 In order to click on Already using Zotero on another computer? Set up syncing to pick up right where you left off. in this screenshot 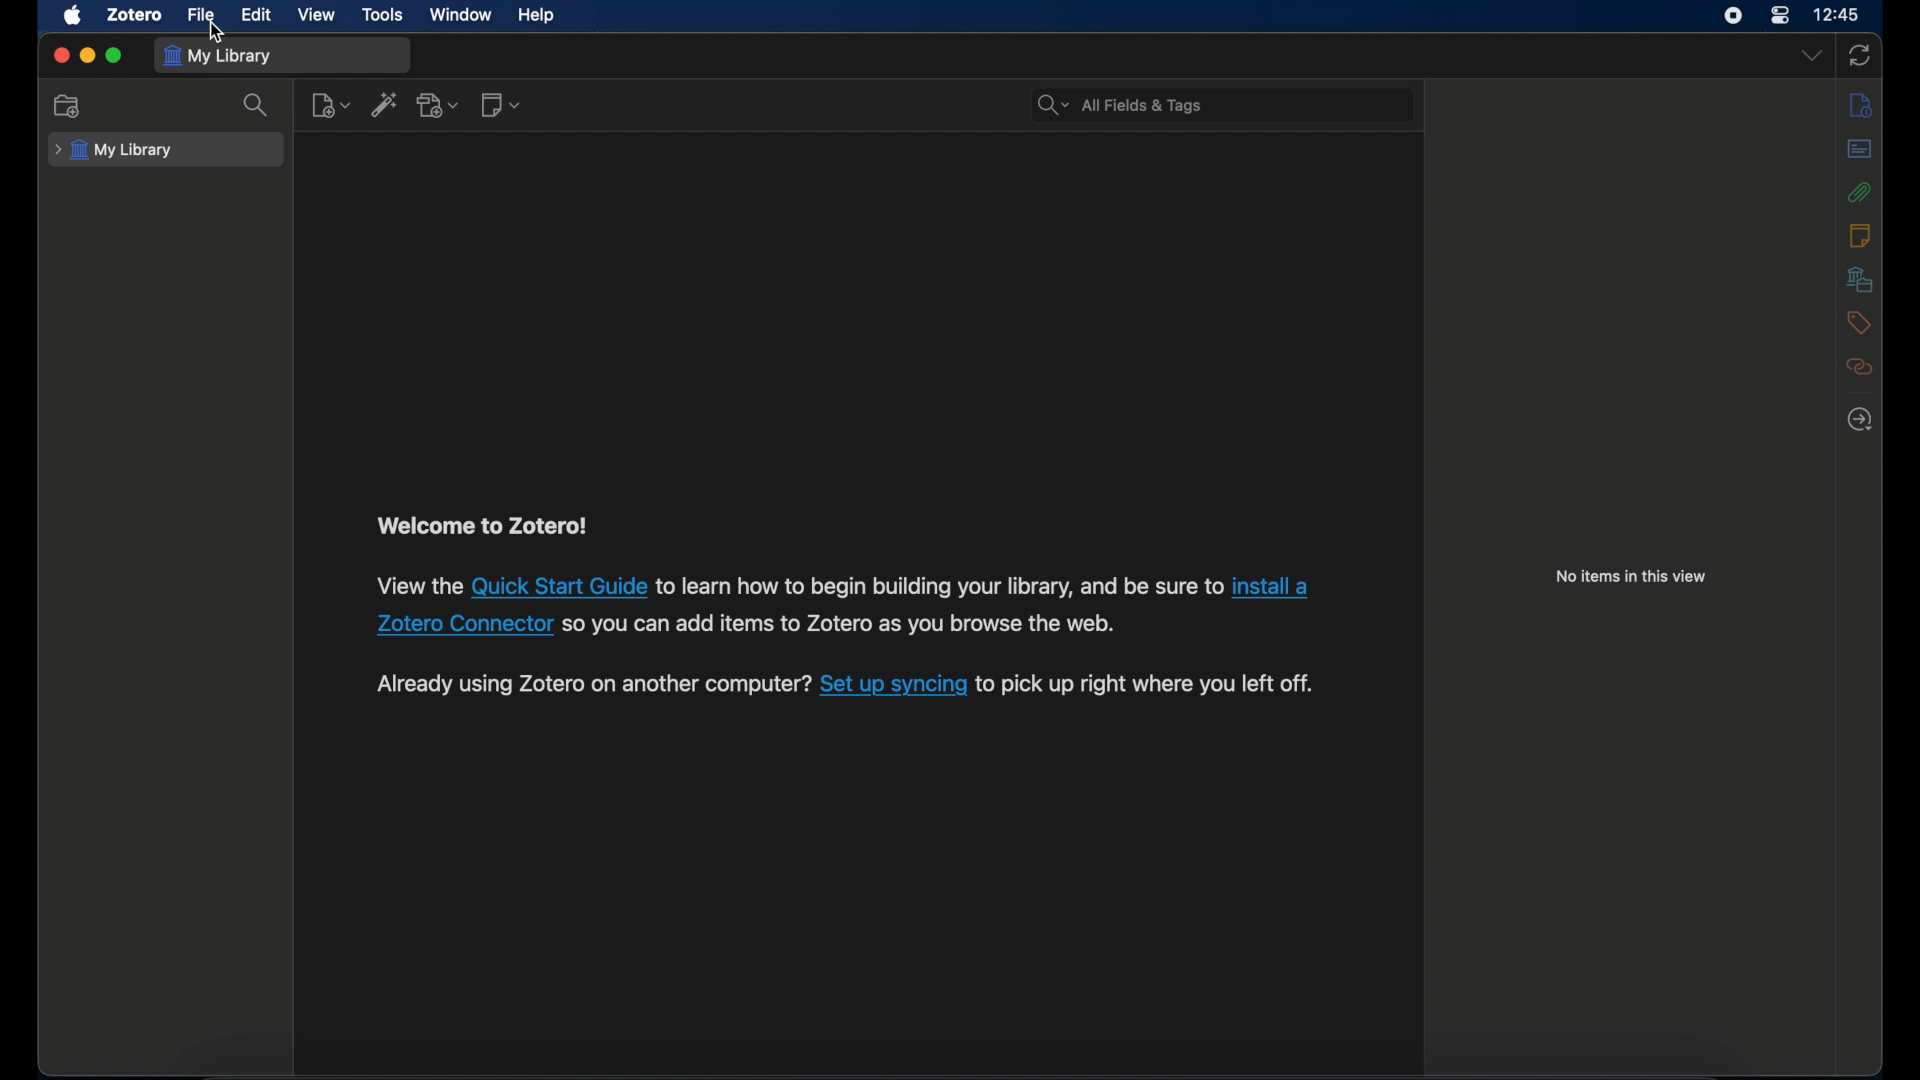, I will do `click(850, 686)`.